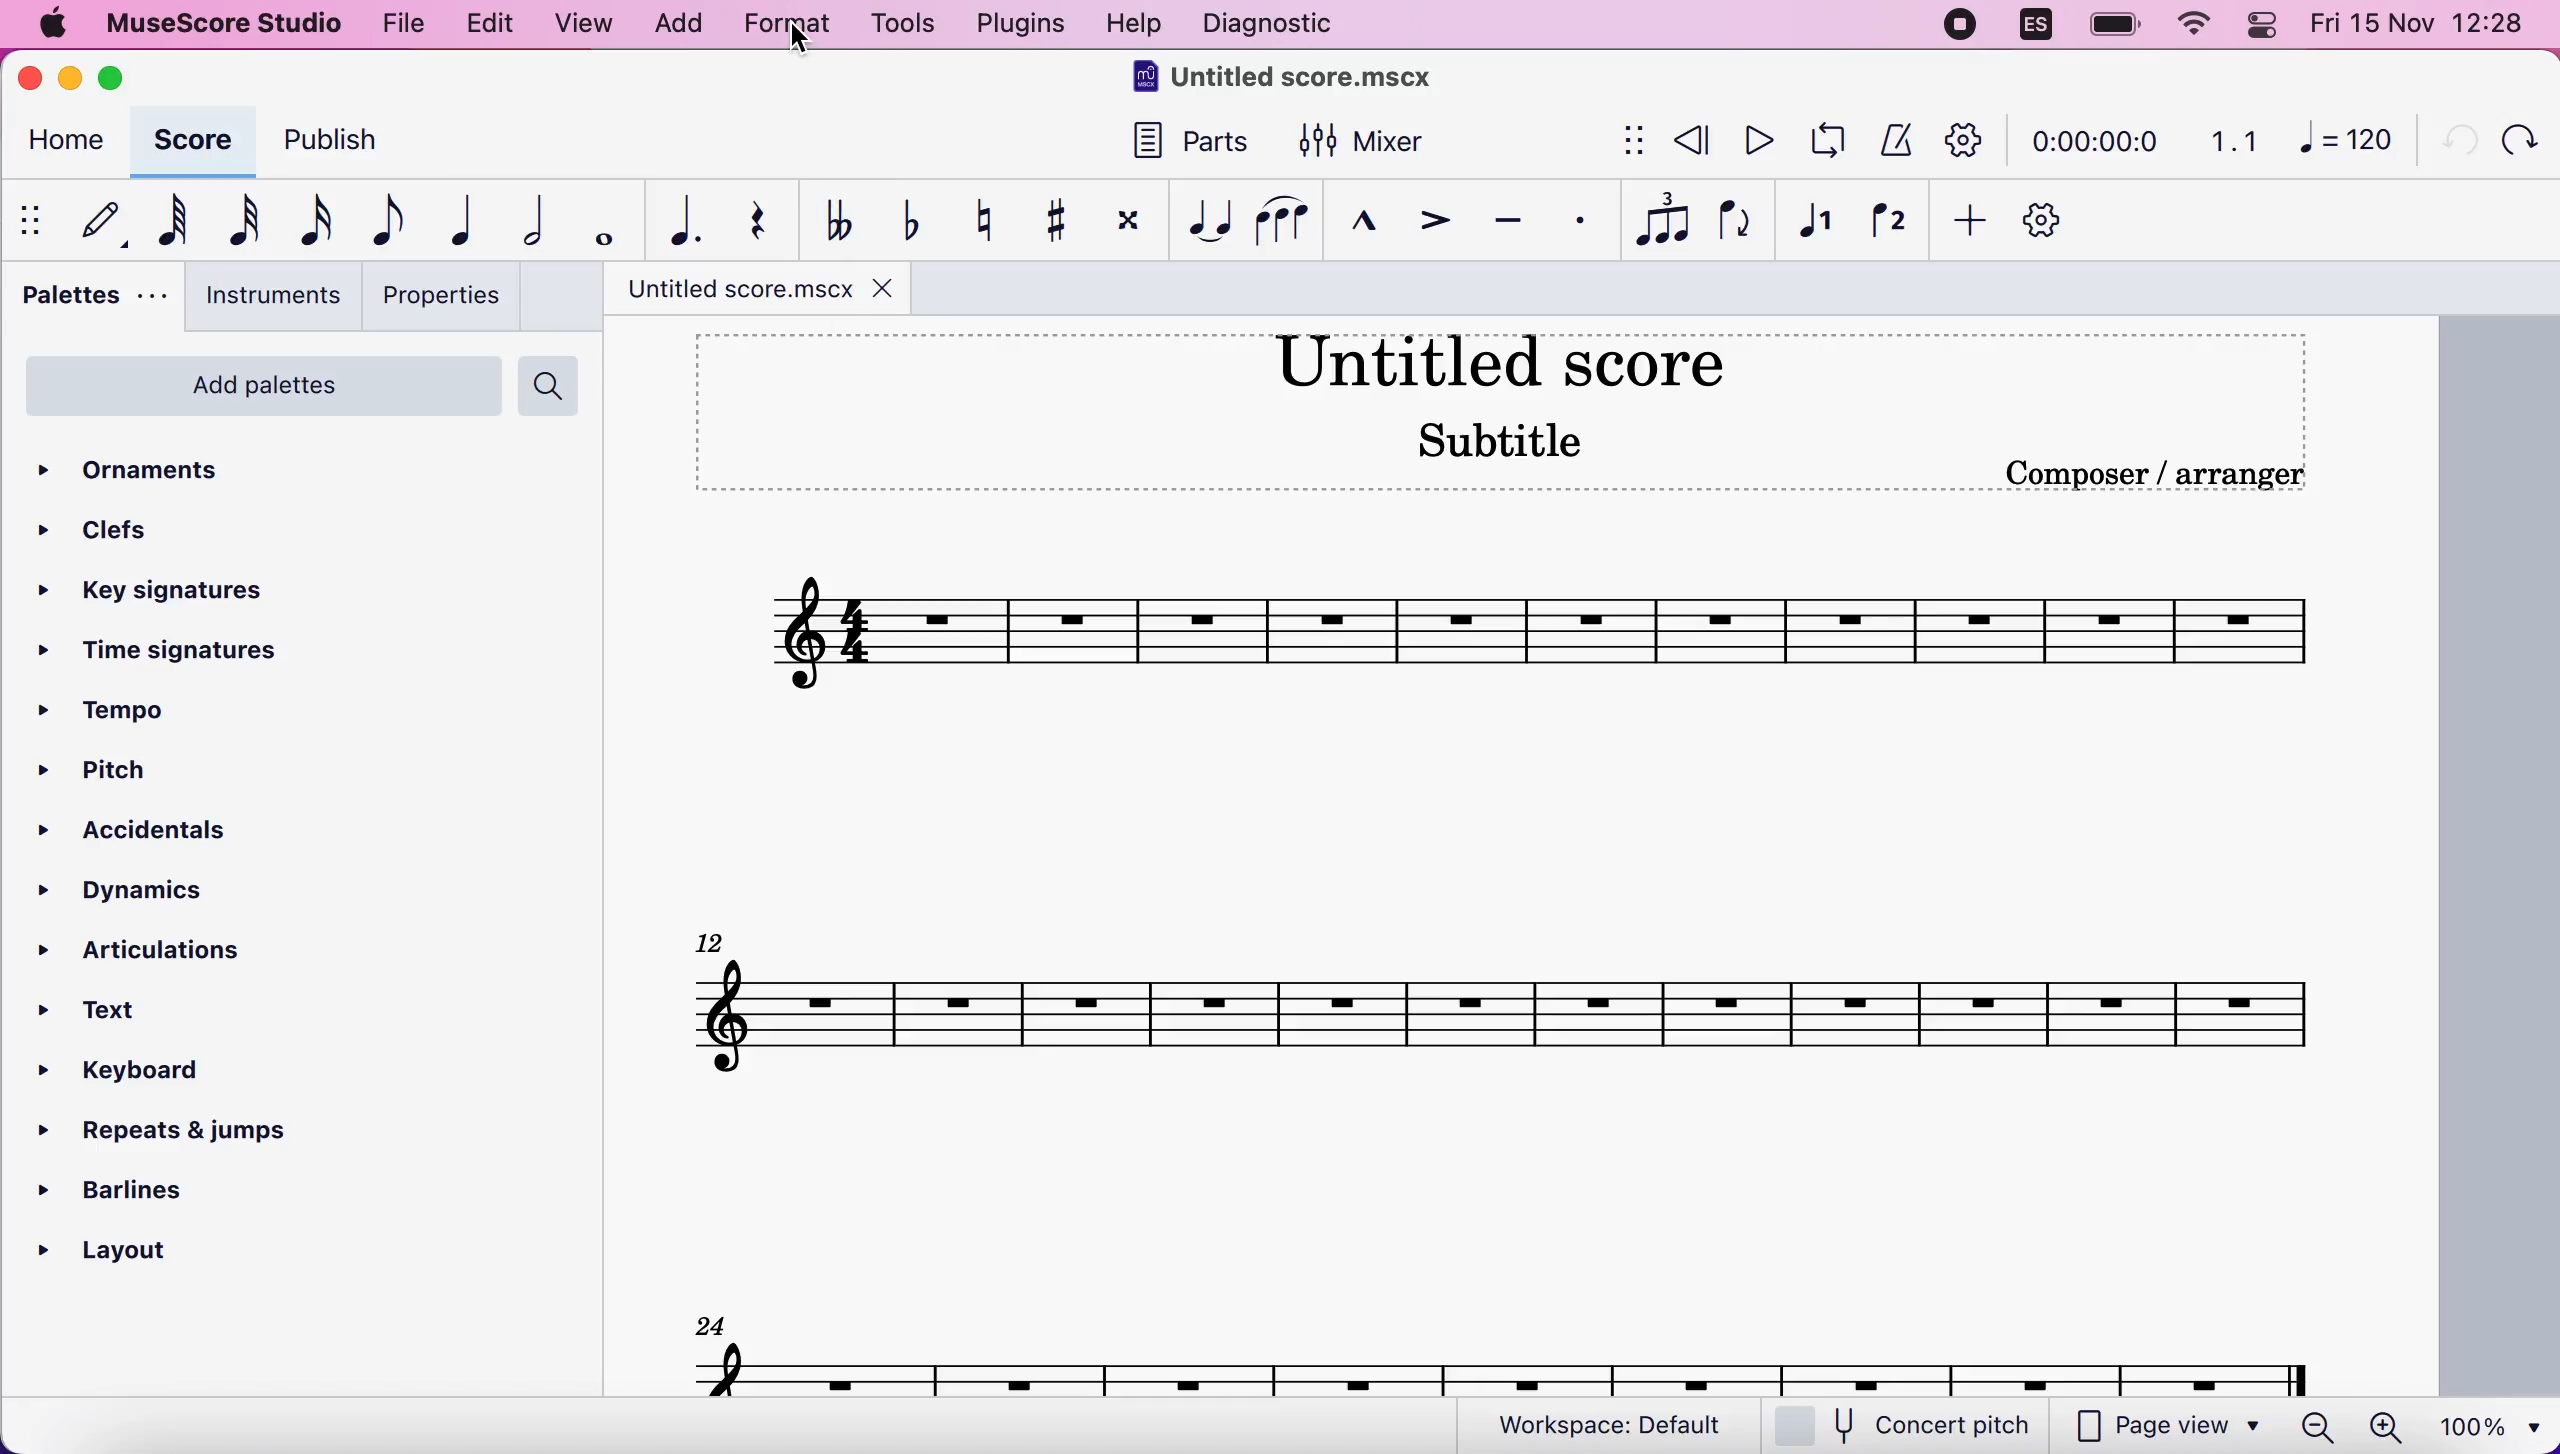 The height and width of the screenshot is (1454, 2560). Describe the element at coordinates (149, 891) in the screenshot. I see `dynamics` at that location.